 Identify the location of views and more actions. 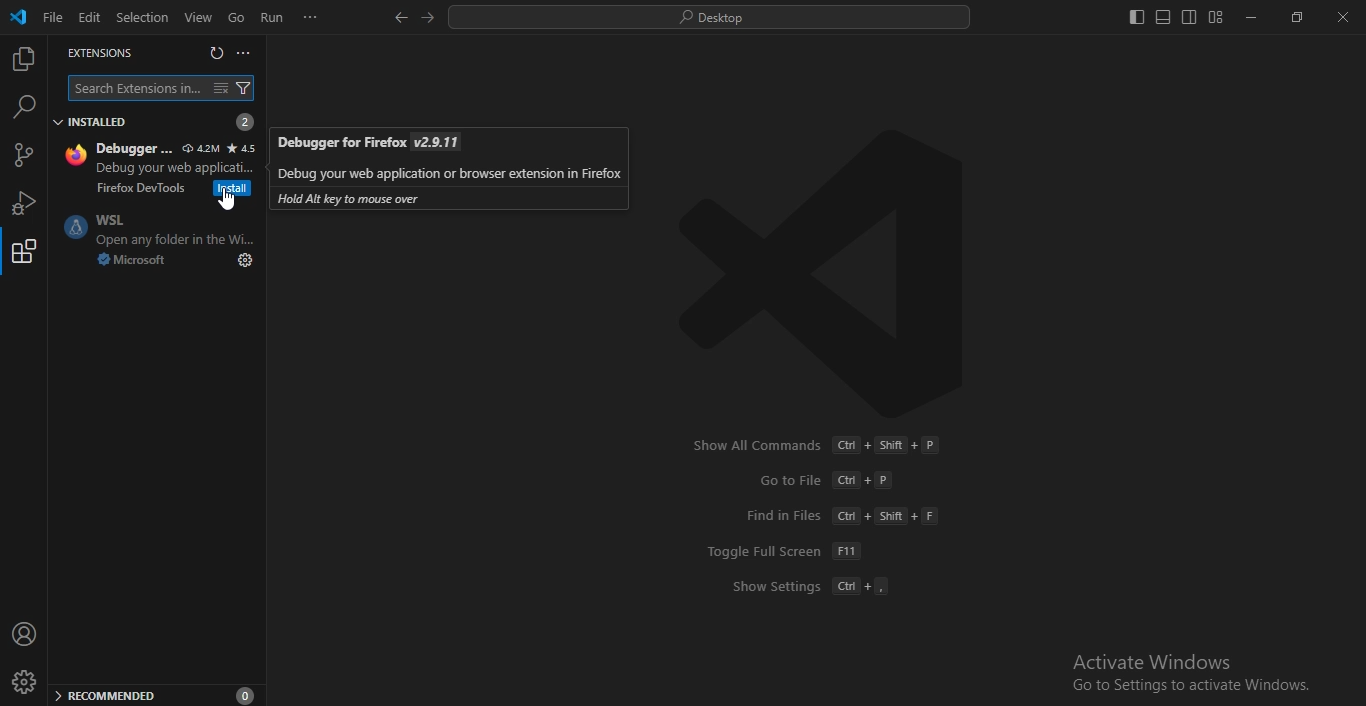
(245, 53).